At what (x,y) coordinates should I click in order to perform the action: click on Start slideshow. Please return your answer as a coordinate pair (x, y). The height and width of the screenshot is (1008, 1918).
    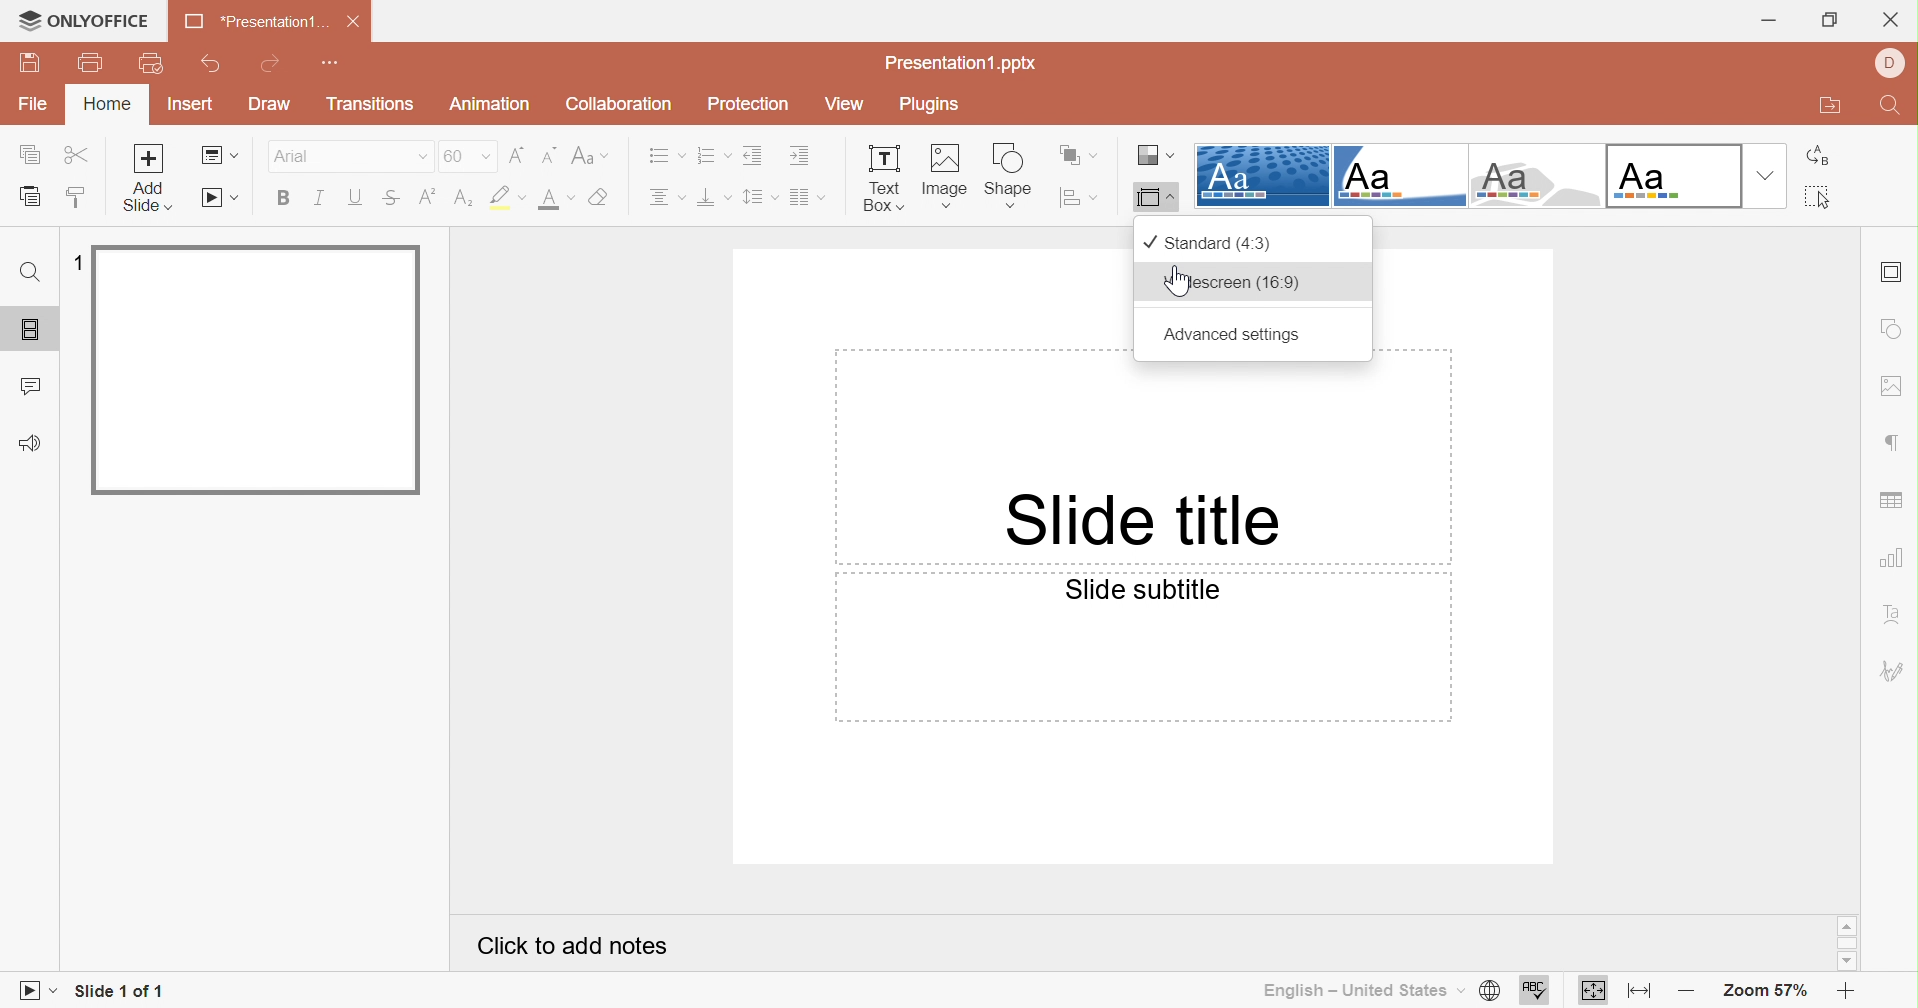
    Looking at the image, I should click on (32, 991).